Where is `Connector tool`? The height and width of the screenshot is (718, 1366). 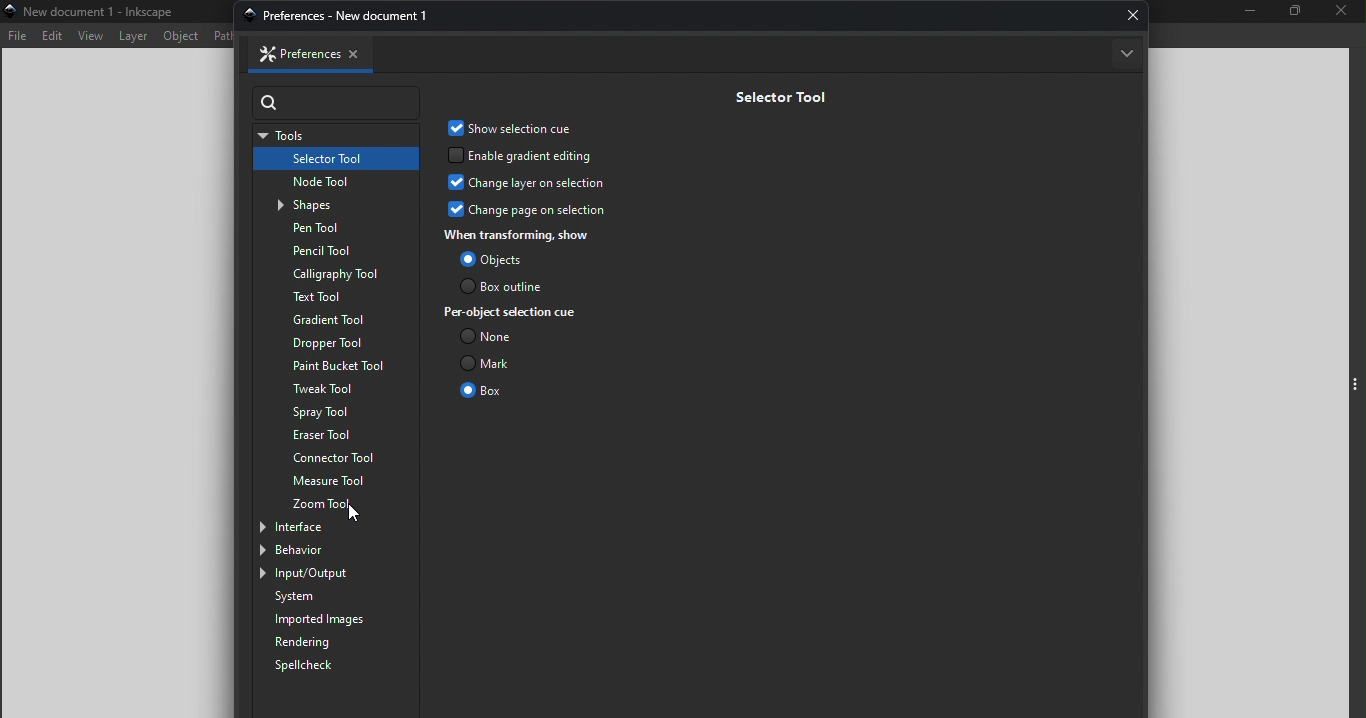 Connector tool is located at coordinates (325, 456).